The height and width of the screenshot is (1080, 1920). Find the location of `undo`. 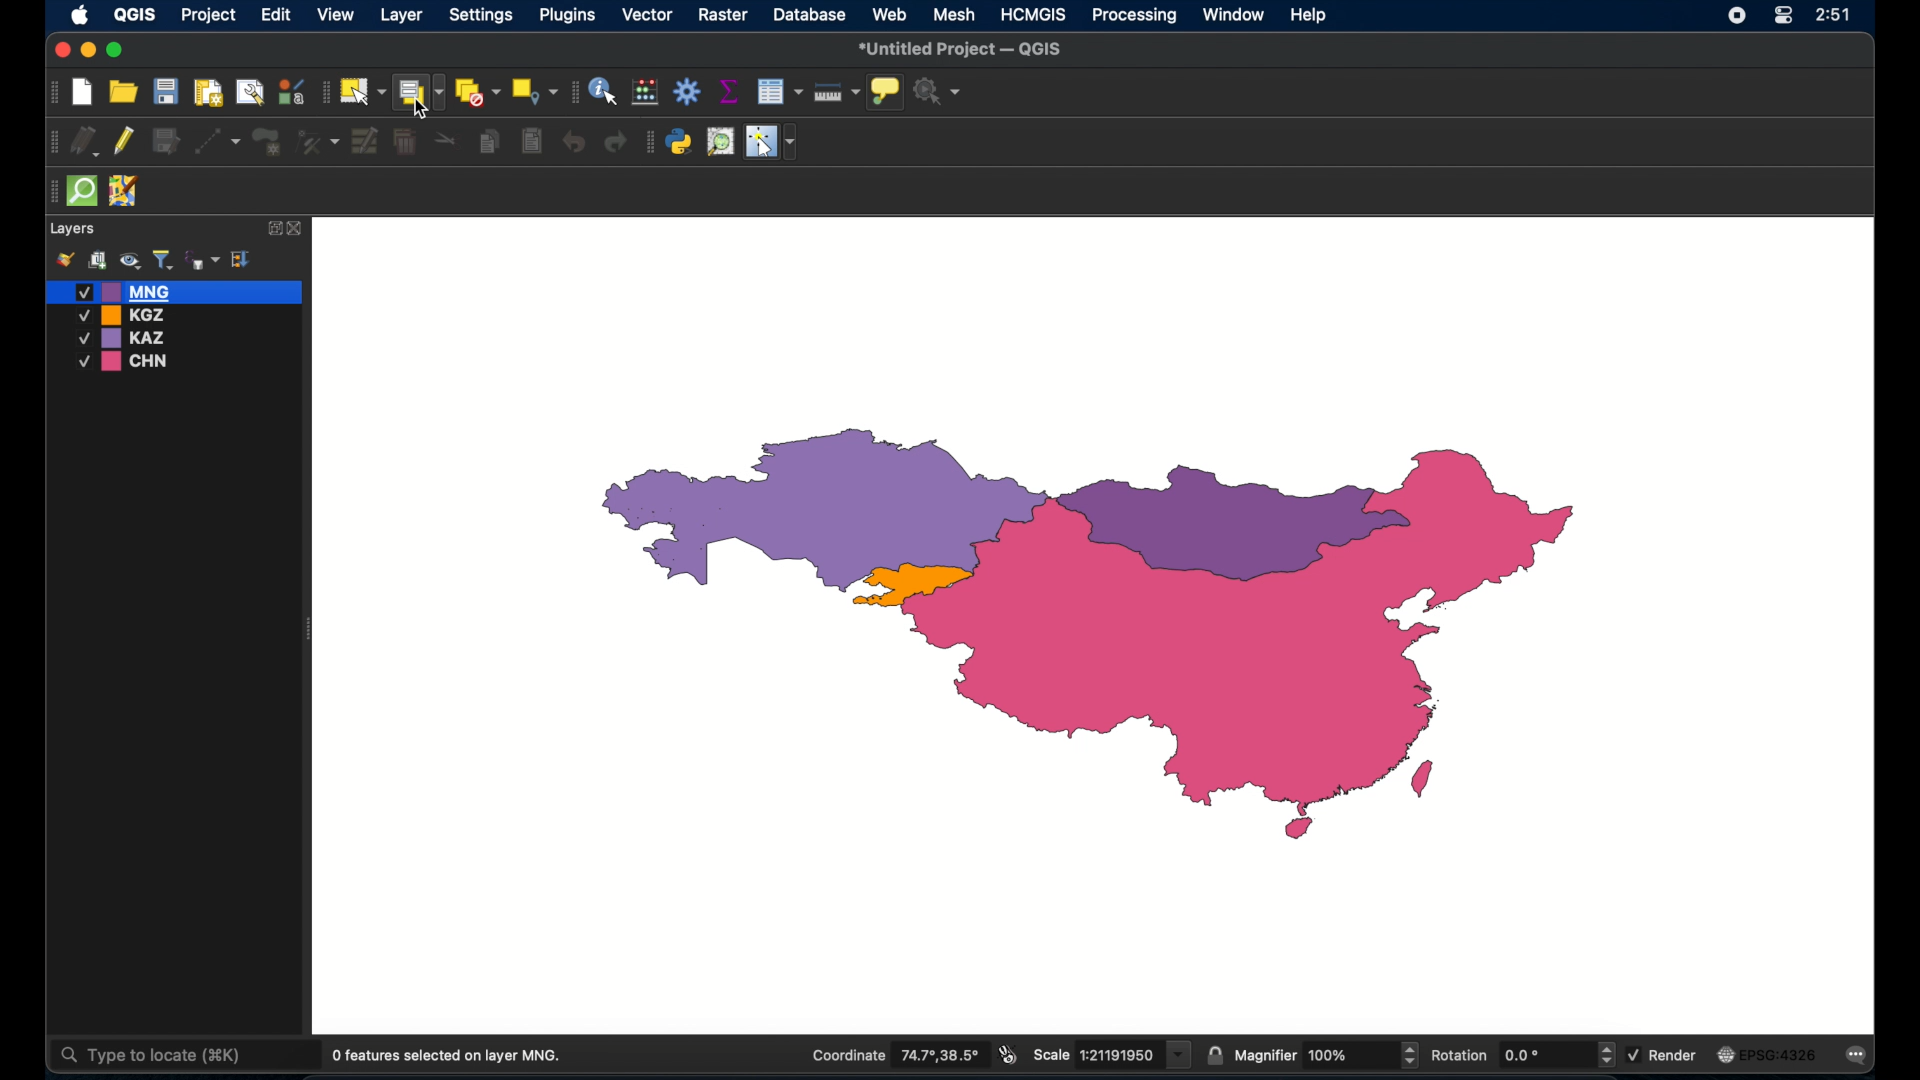

undo is located at coordinates (572, 143).